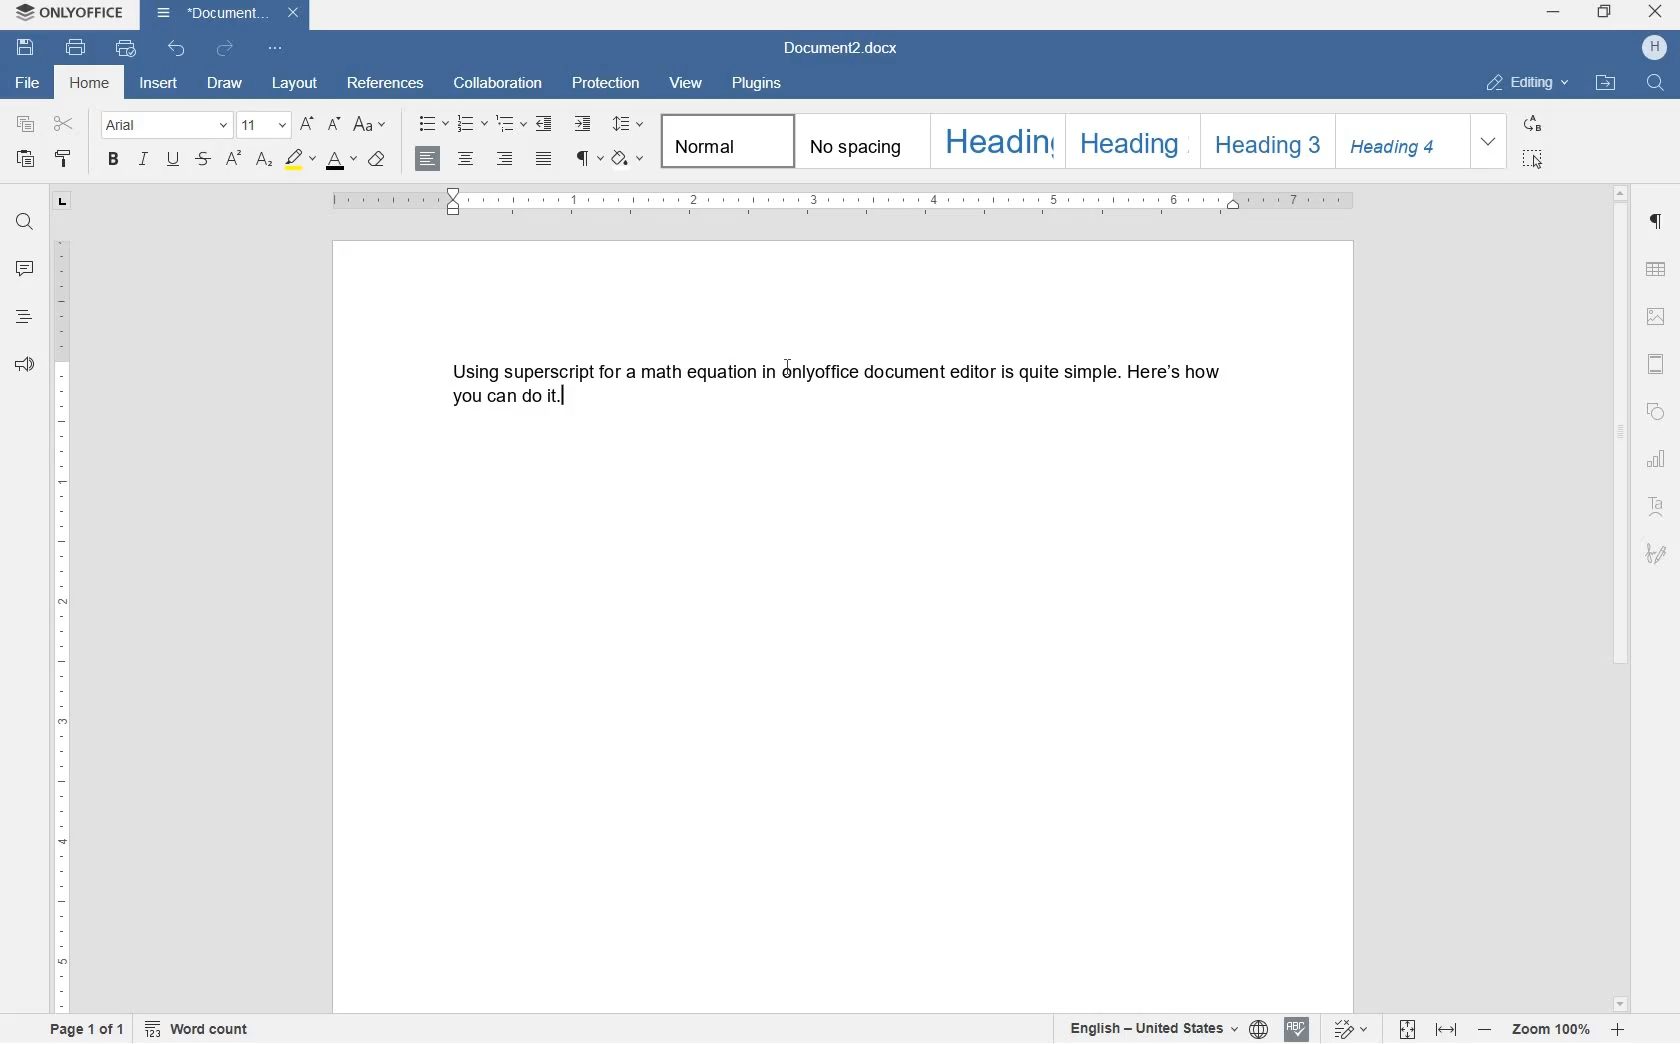  What do you see at coordinates (25, 84) in the screenshot?
I see `file` at bounding box center [25, 84].